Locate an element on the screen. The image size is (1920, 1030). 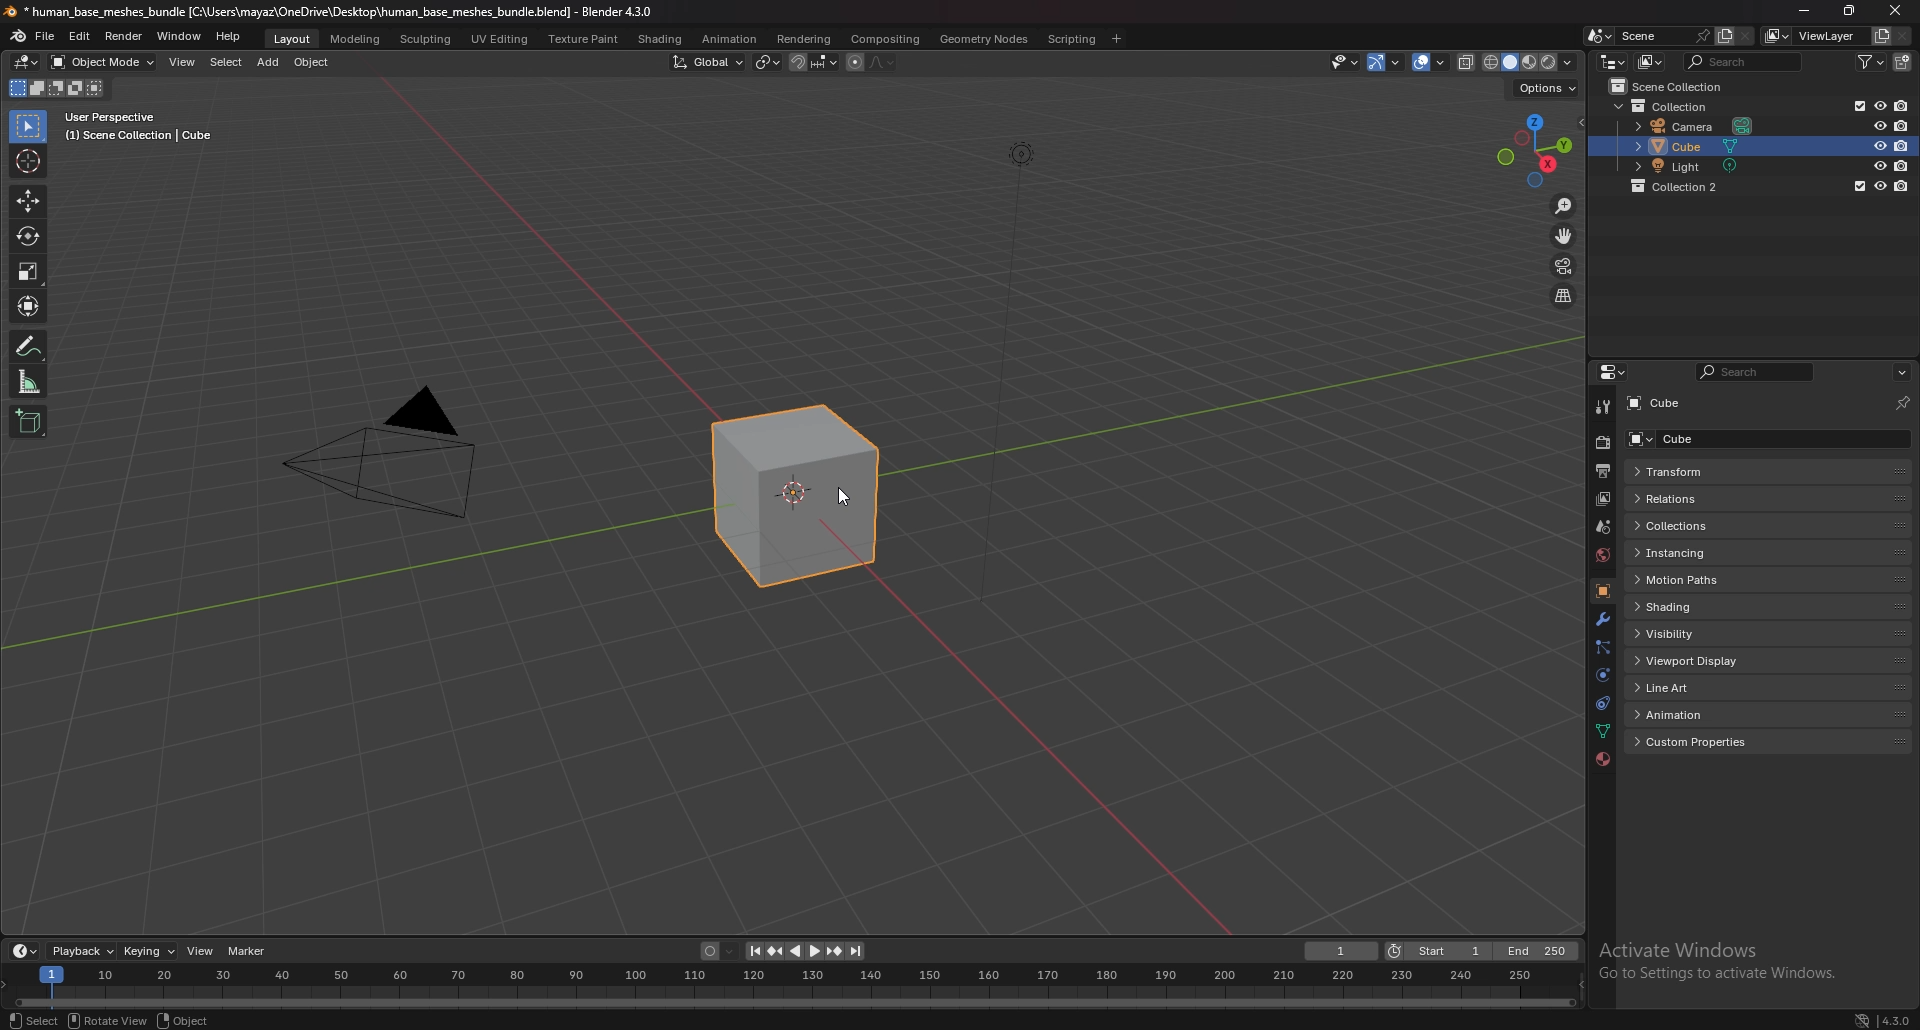
physics is located at coordinates (1604, 675).